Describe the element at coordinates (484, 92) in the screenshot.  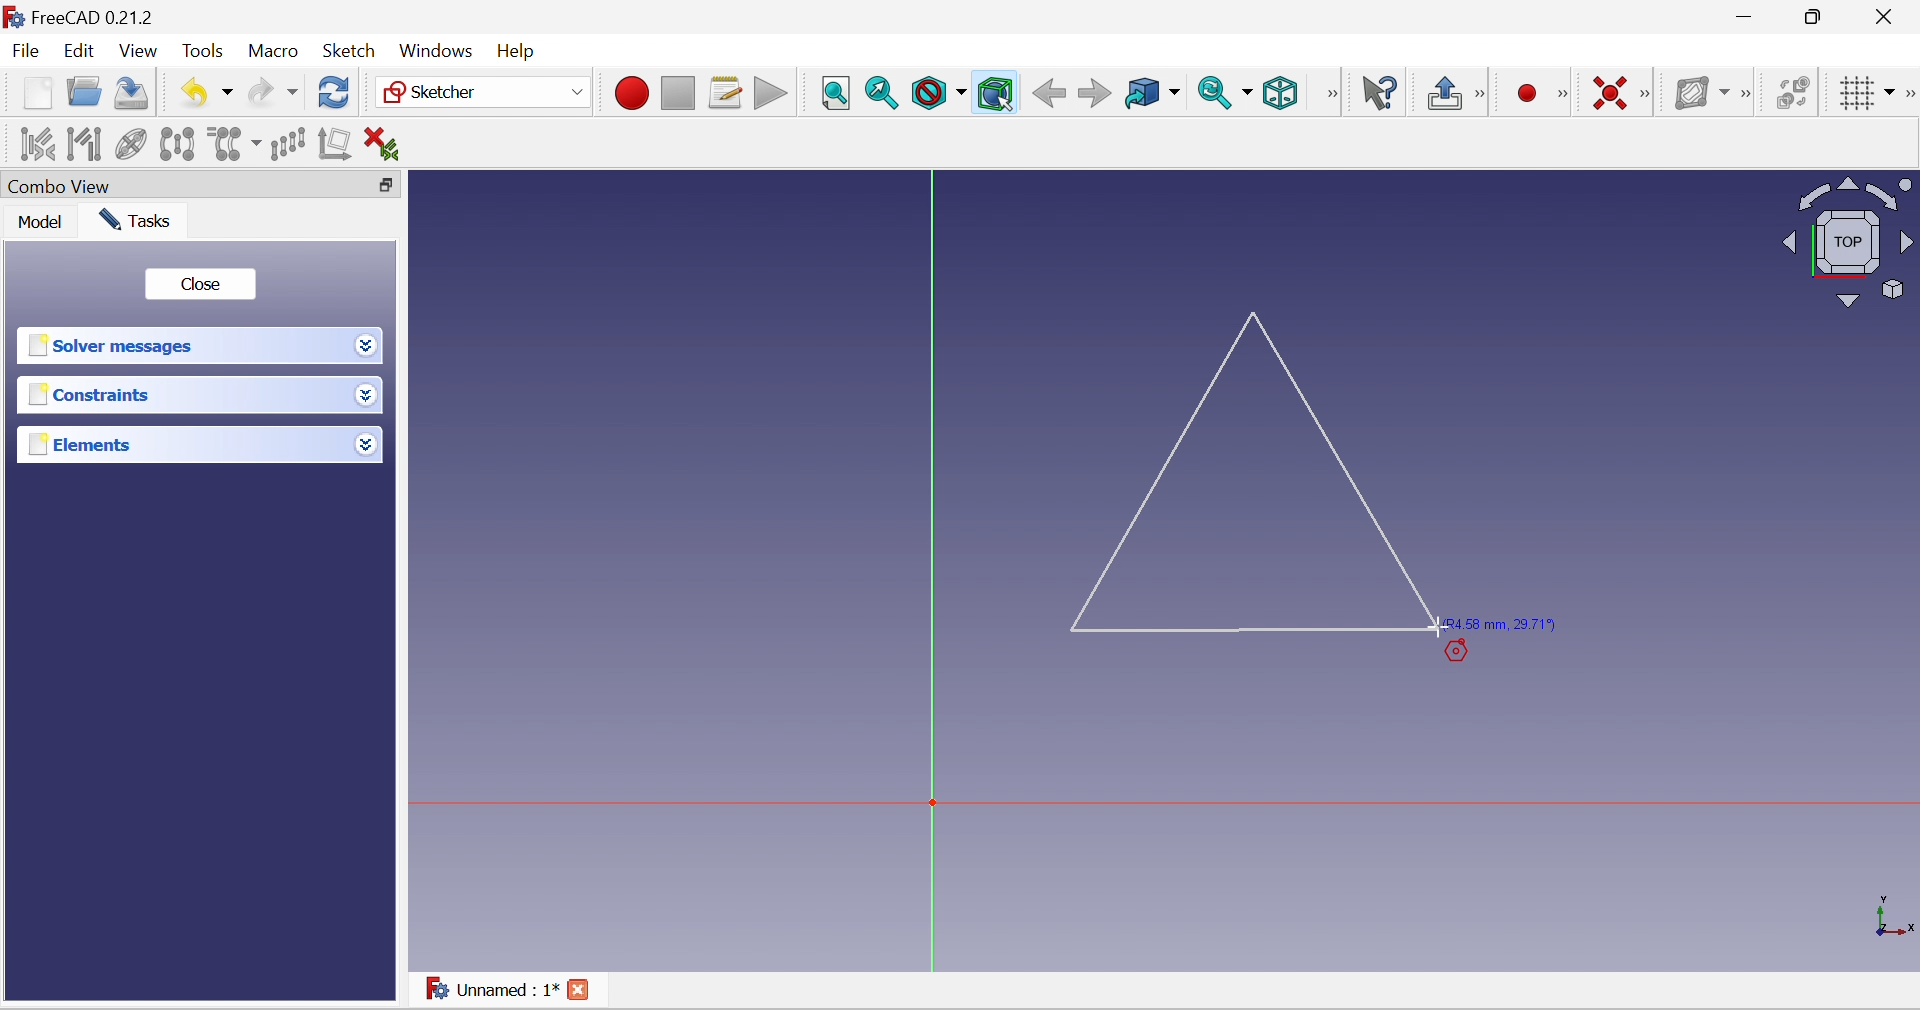
I see `Sketcher` at that location.